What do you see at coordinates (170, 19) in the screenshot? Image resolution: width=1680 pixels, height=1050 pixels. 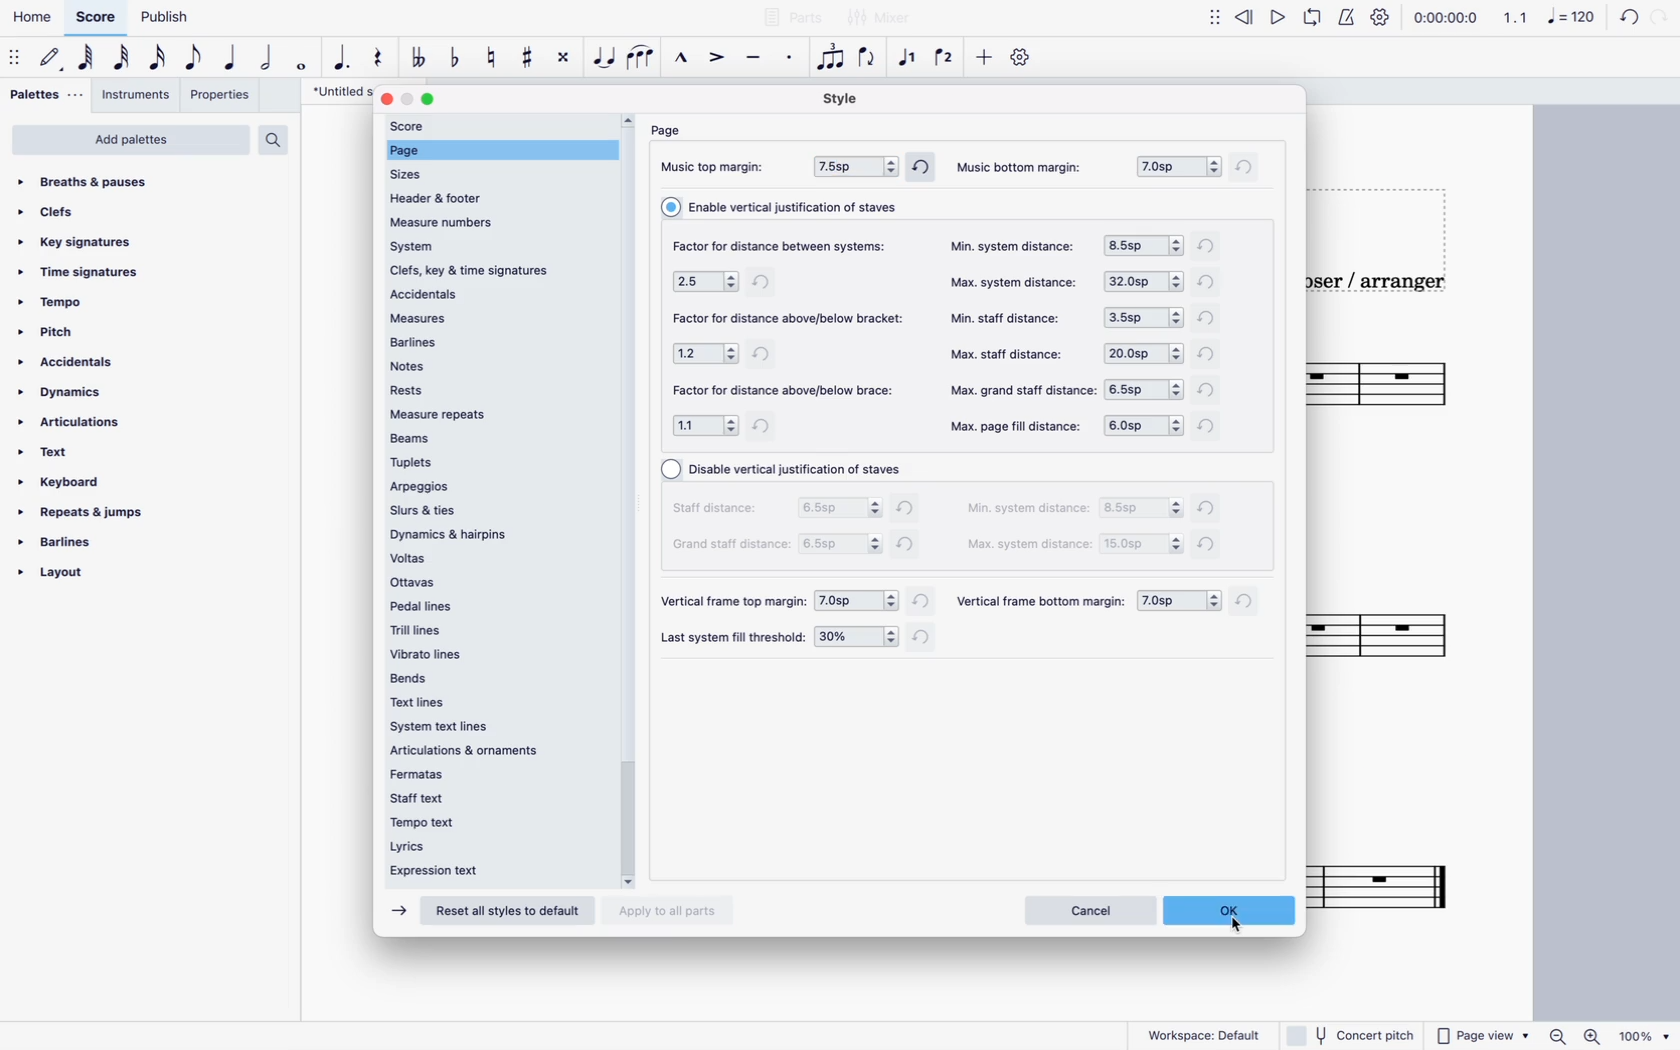 I see `publish` at bounding box center [170, 19].